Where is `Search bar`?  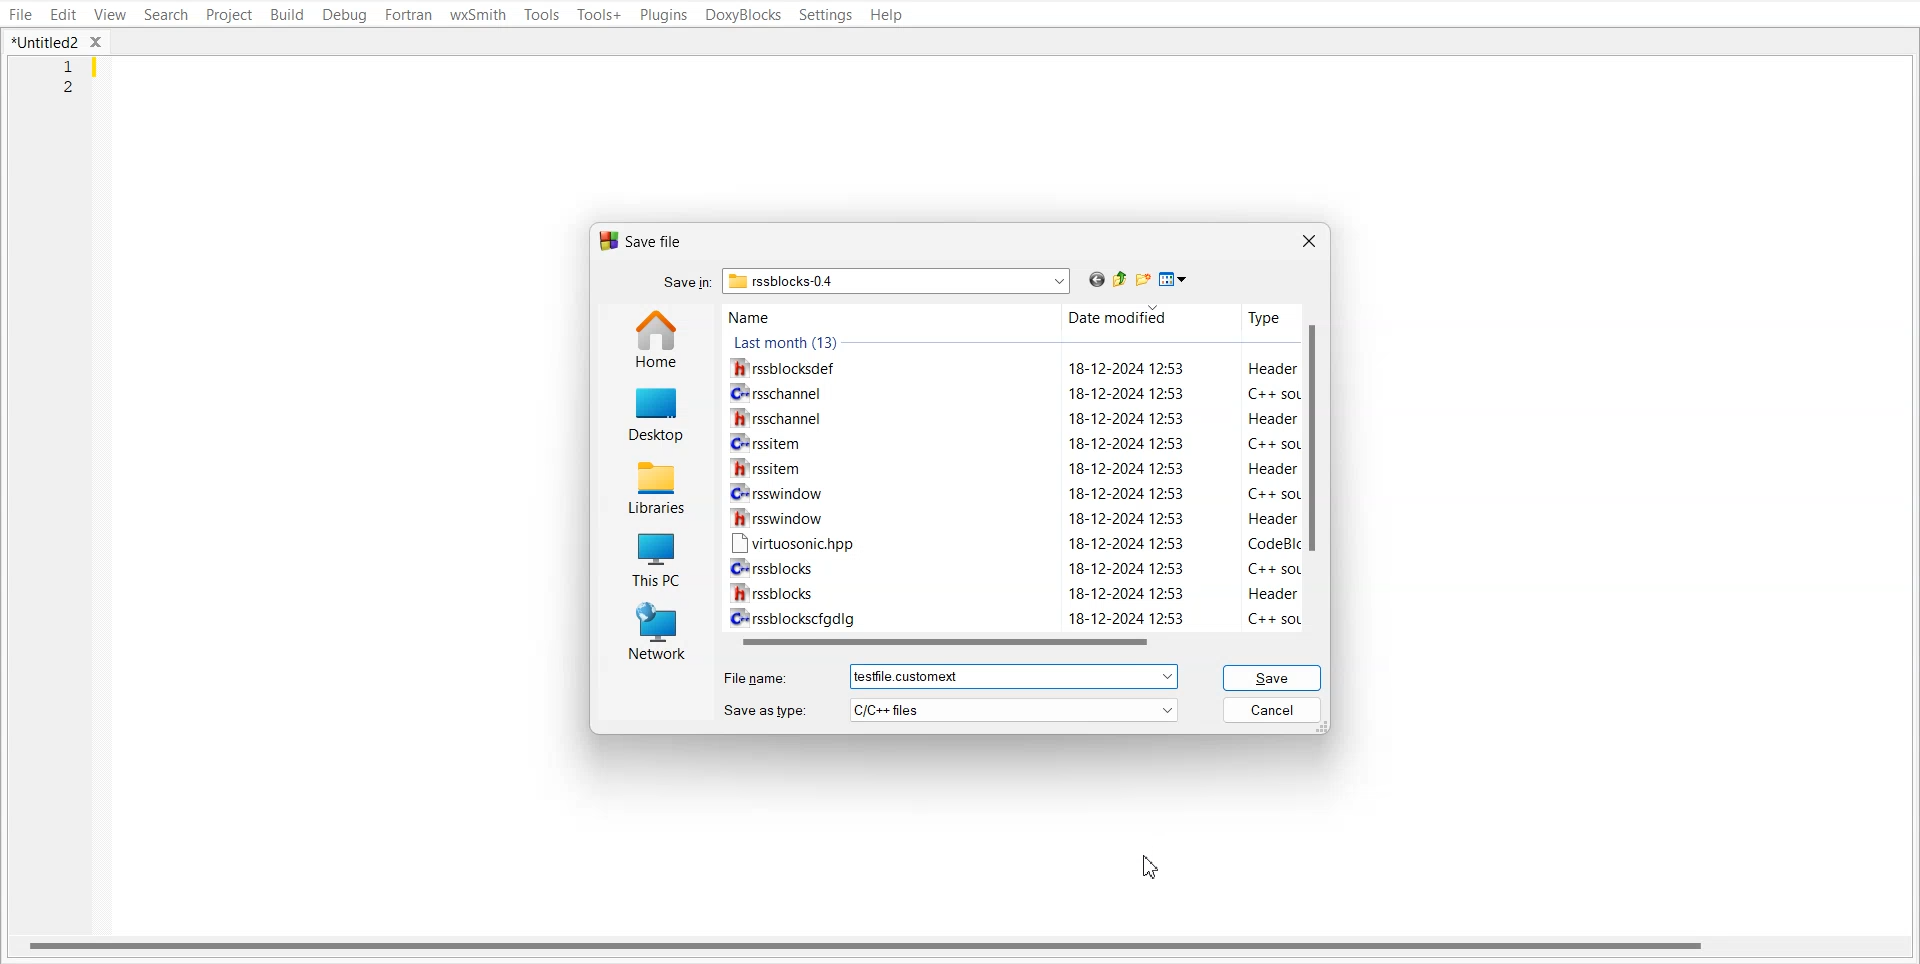
Search bar is located at coordinates (865, 280).